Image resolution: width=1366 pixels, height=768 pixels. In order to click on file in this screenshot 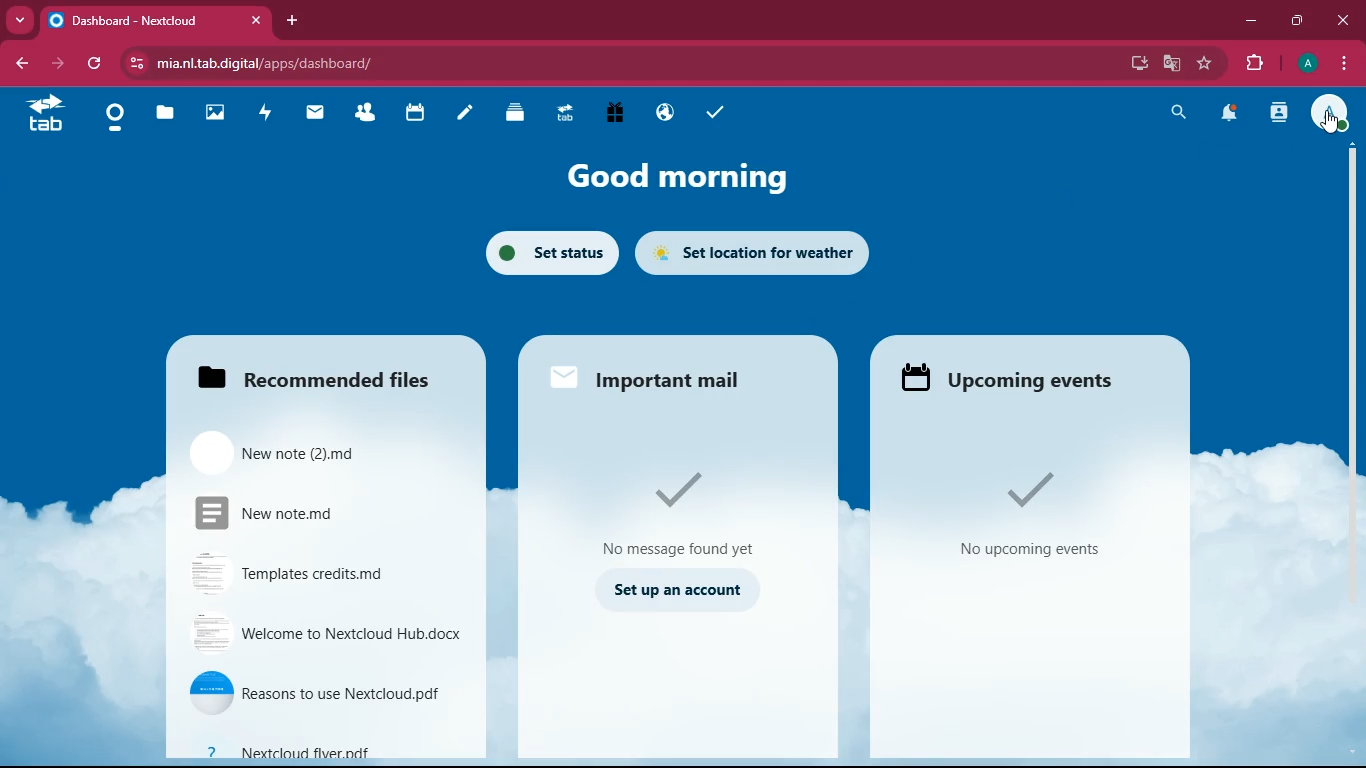, I will do `click(328, 635)`.